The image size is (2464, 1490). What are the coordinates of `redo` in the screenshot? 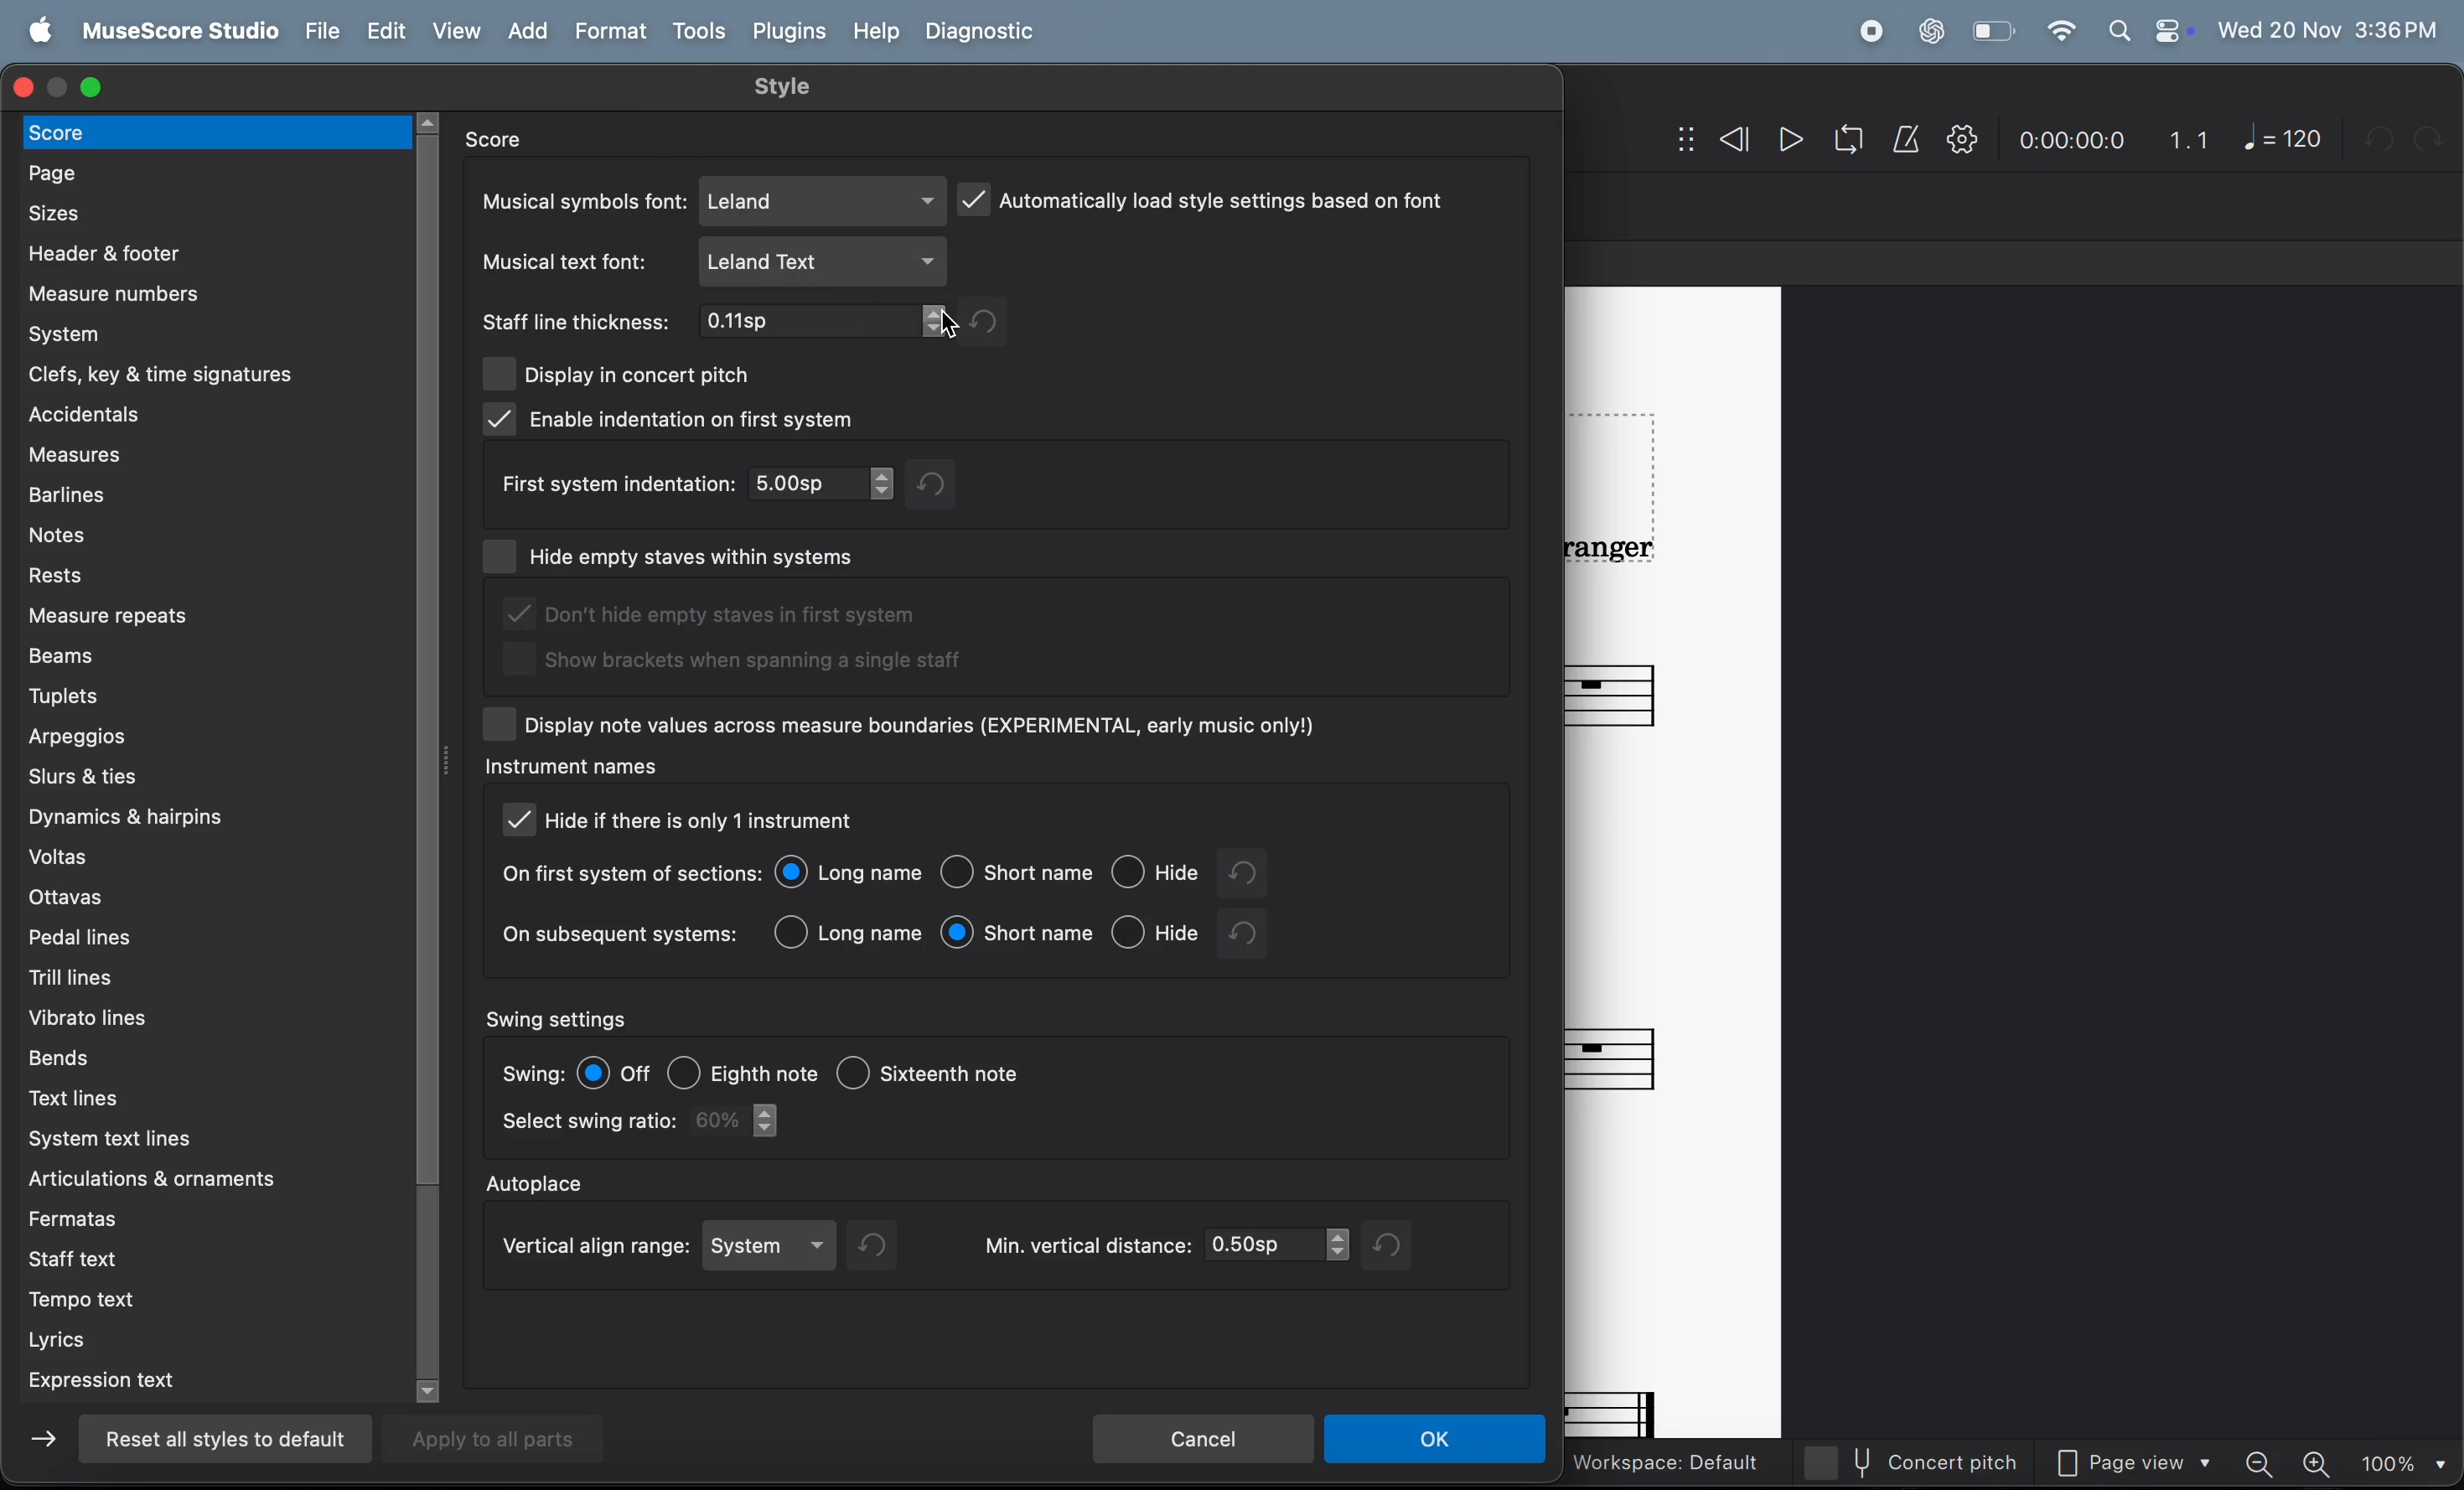 It's located at (948, 483).